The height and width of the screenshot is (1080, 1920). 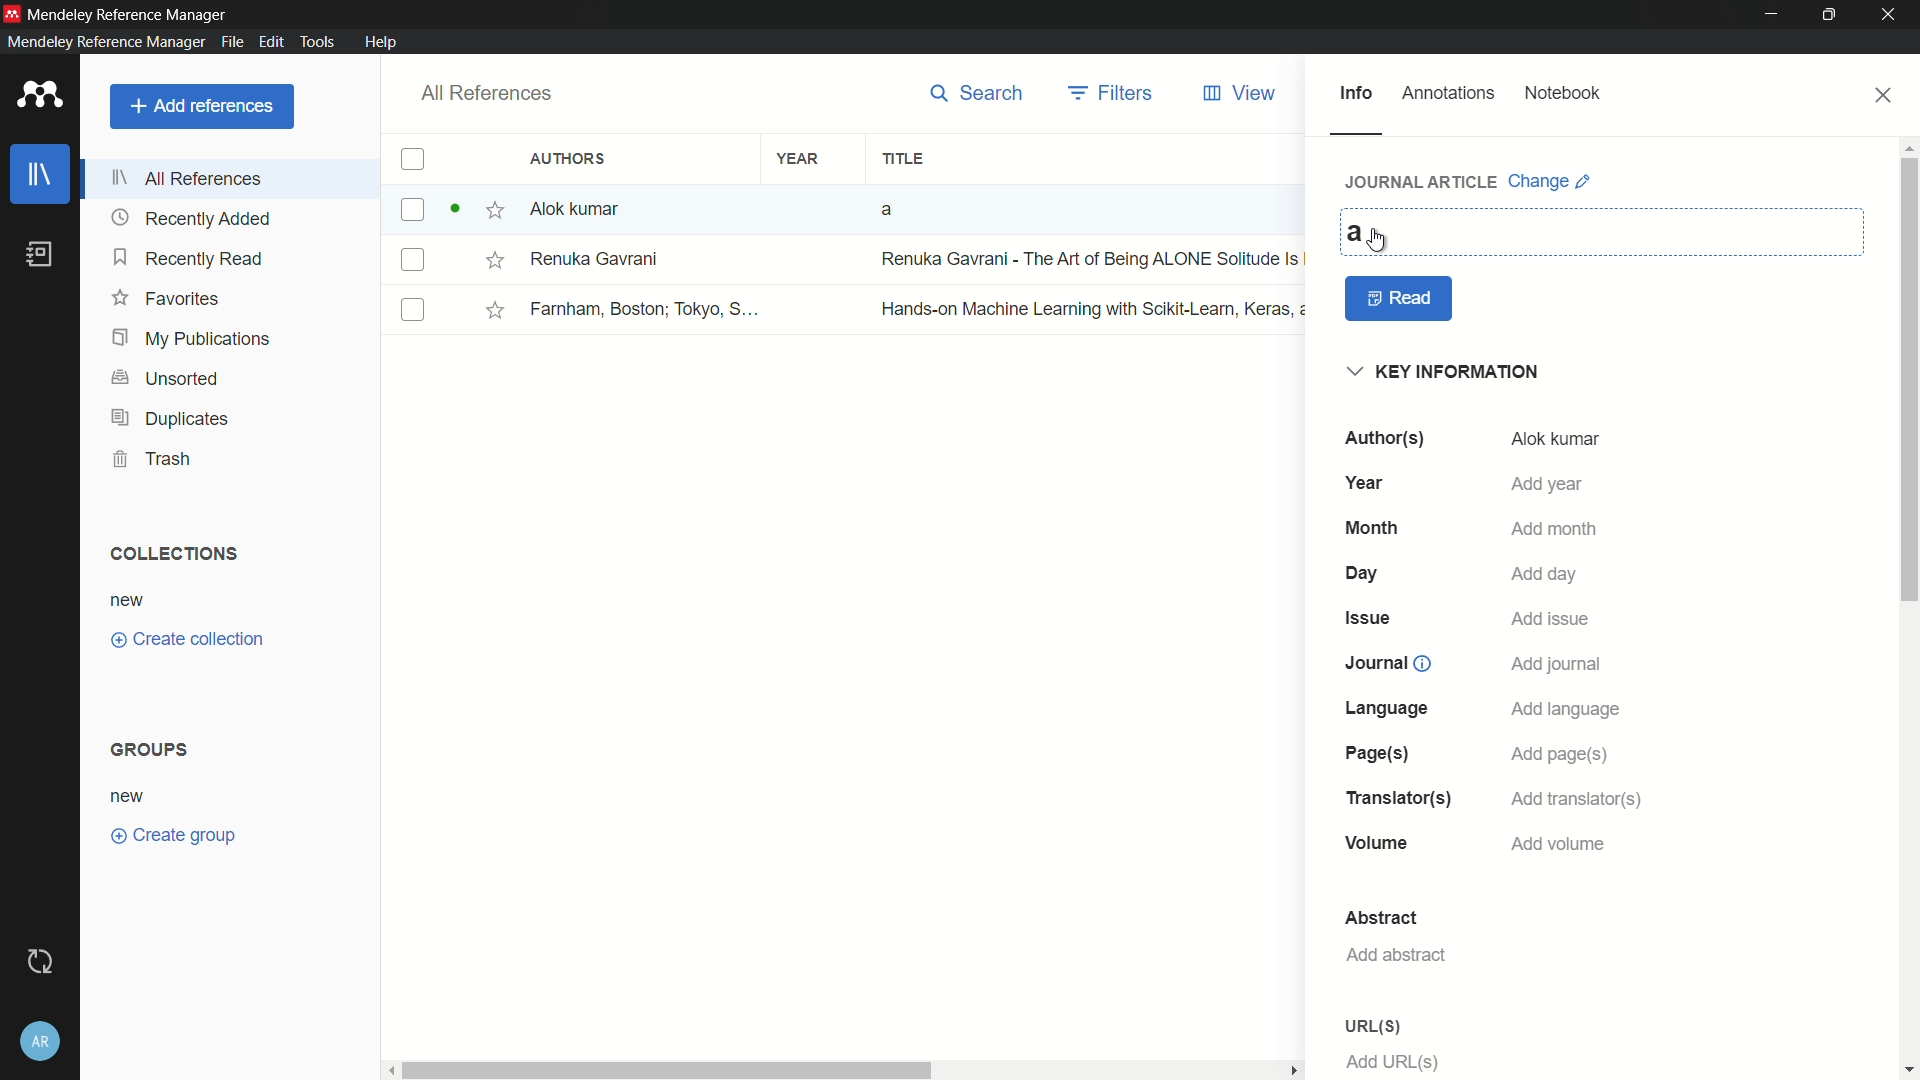 What do you see at coordinates (1908, 607) in the screenshot?
I see `vertical scrollbar` at bounding box center [1908, 607].